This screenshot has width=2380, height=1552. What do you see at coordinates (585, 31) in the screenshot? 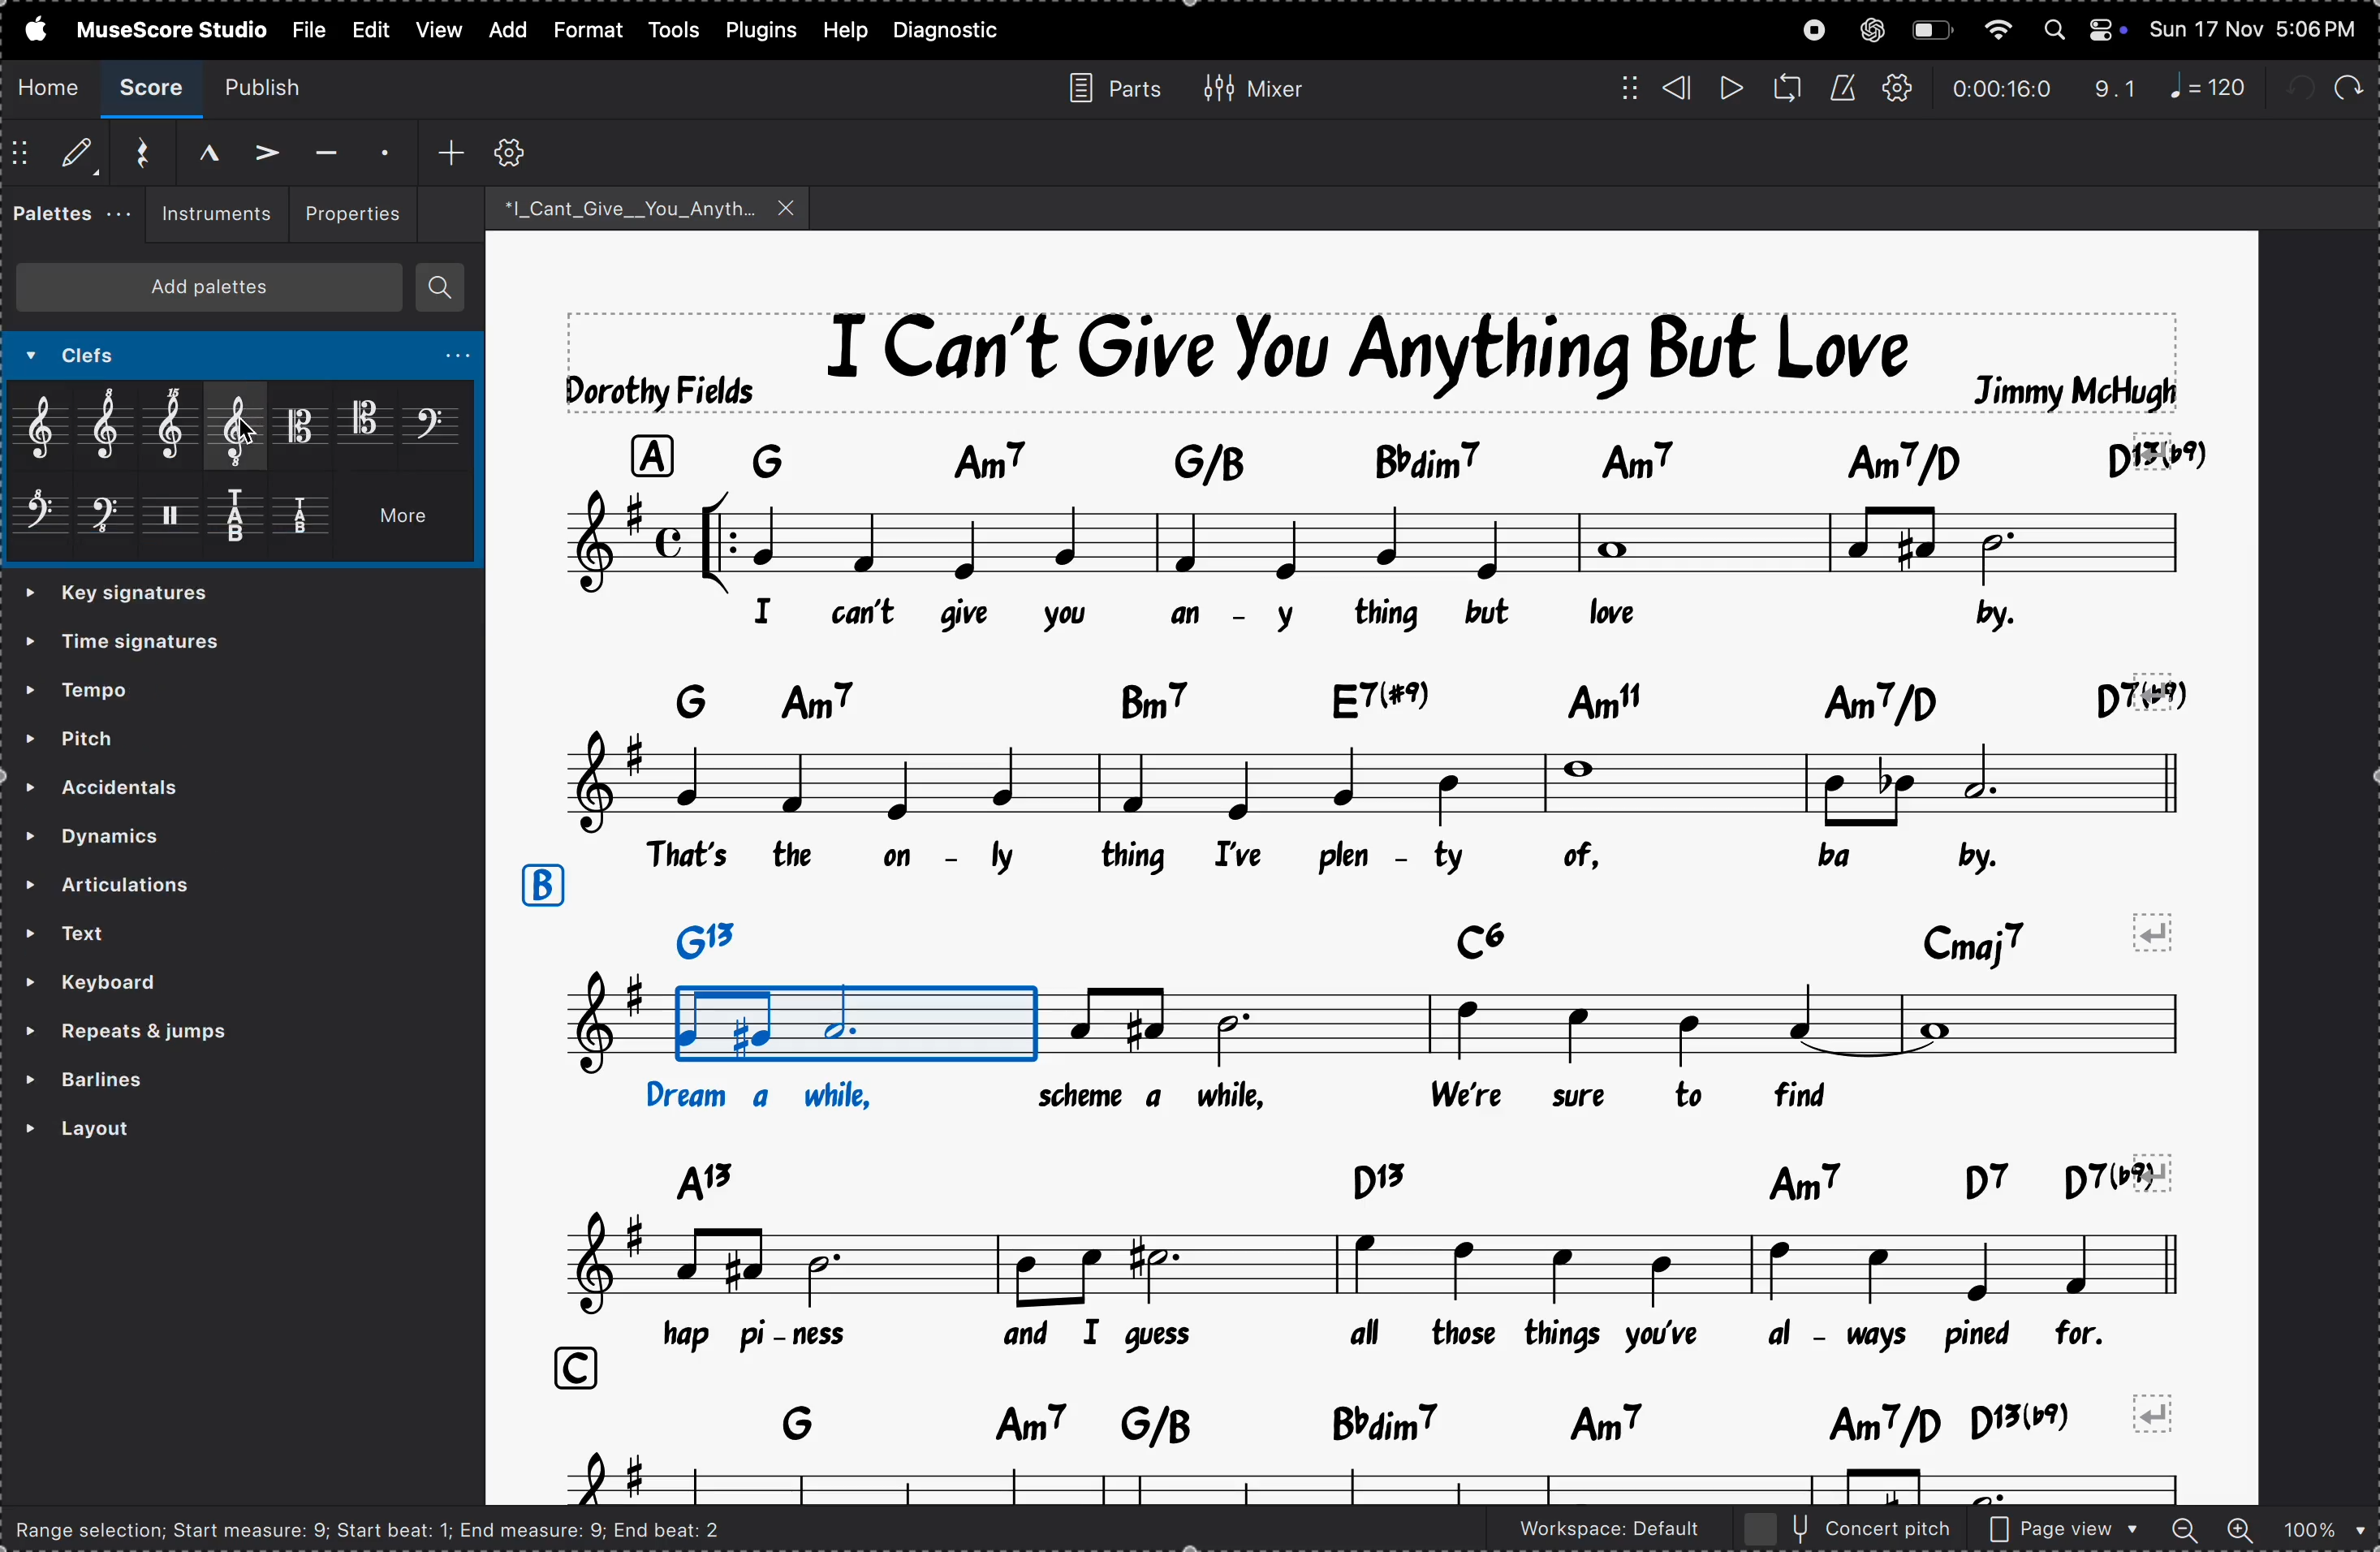
I see `format` at bounding box center [585, 31].